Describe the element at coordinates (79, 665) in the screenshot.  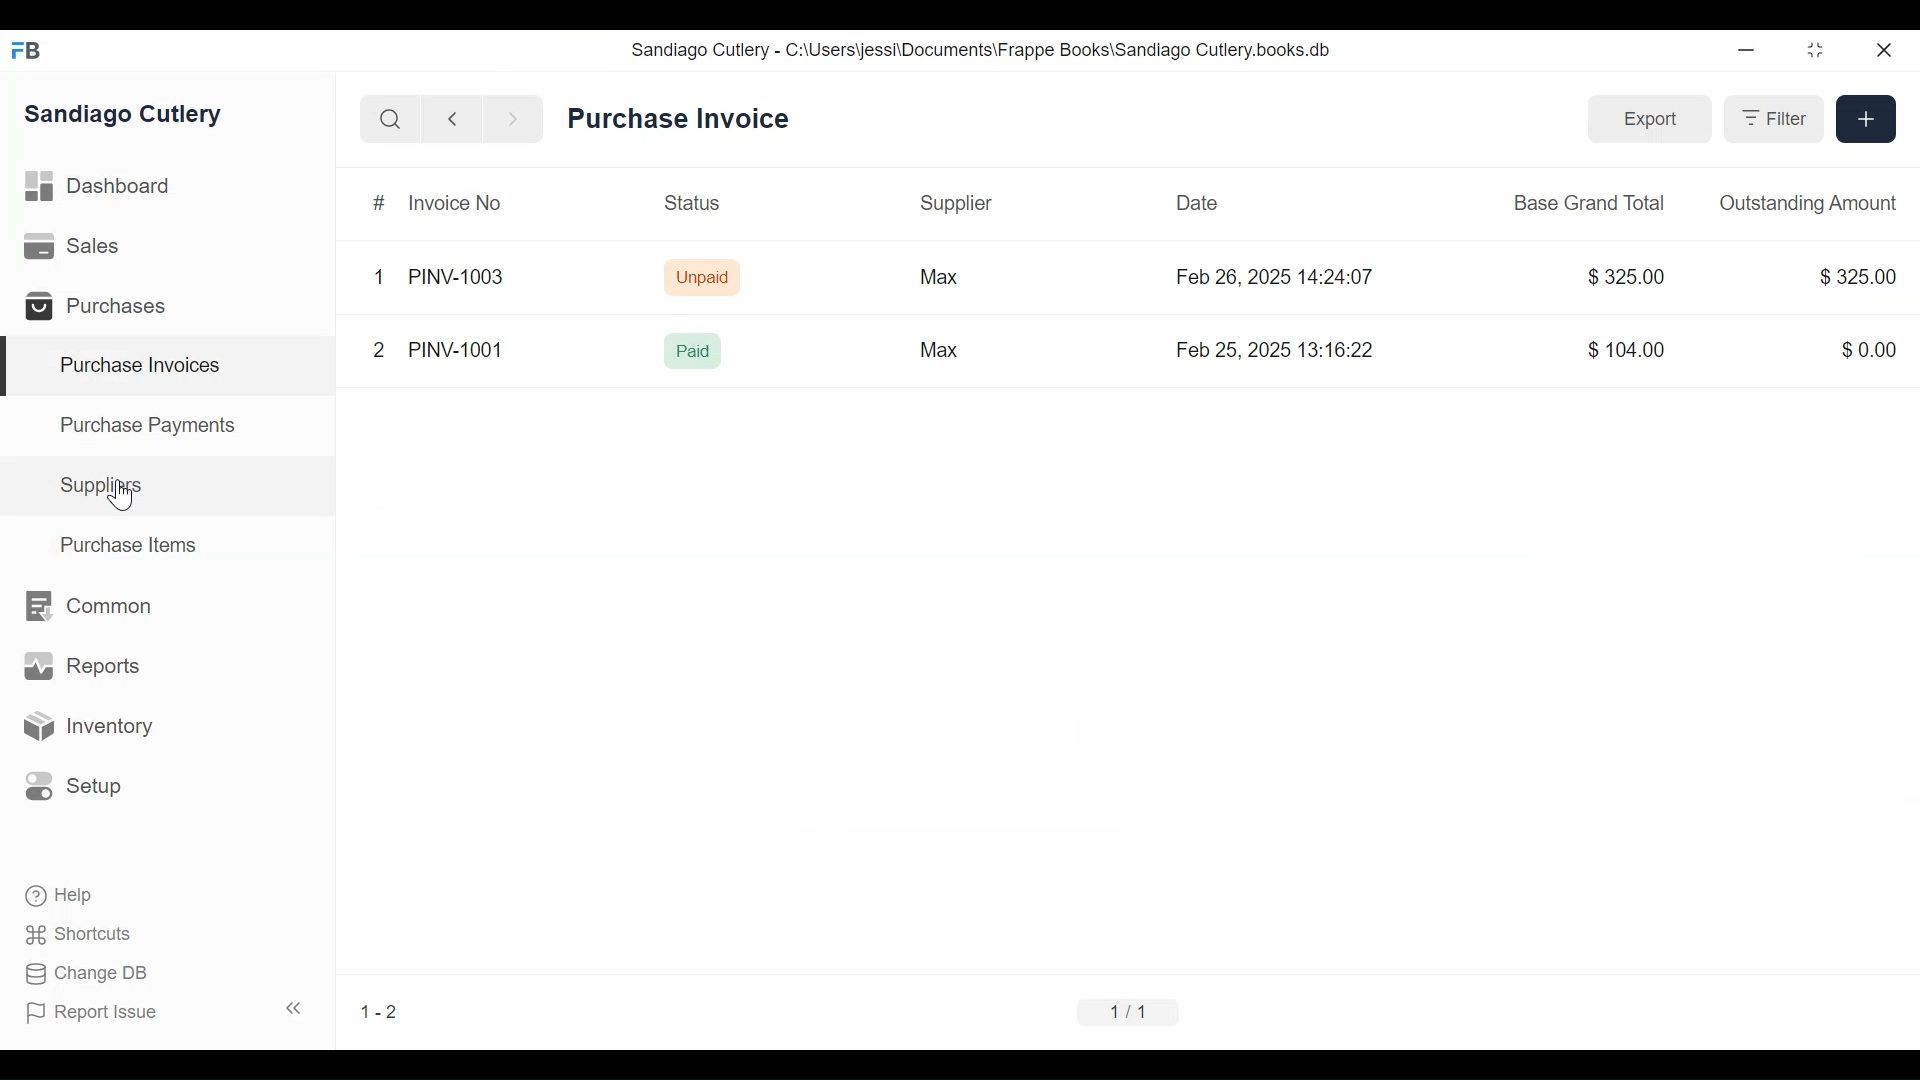
I see `Reports` at that location.